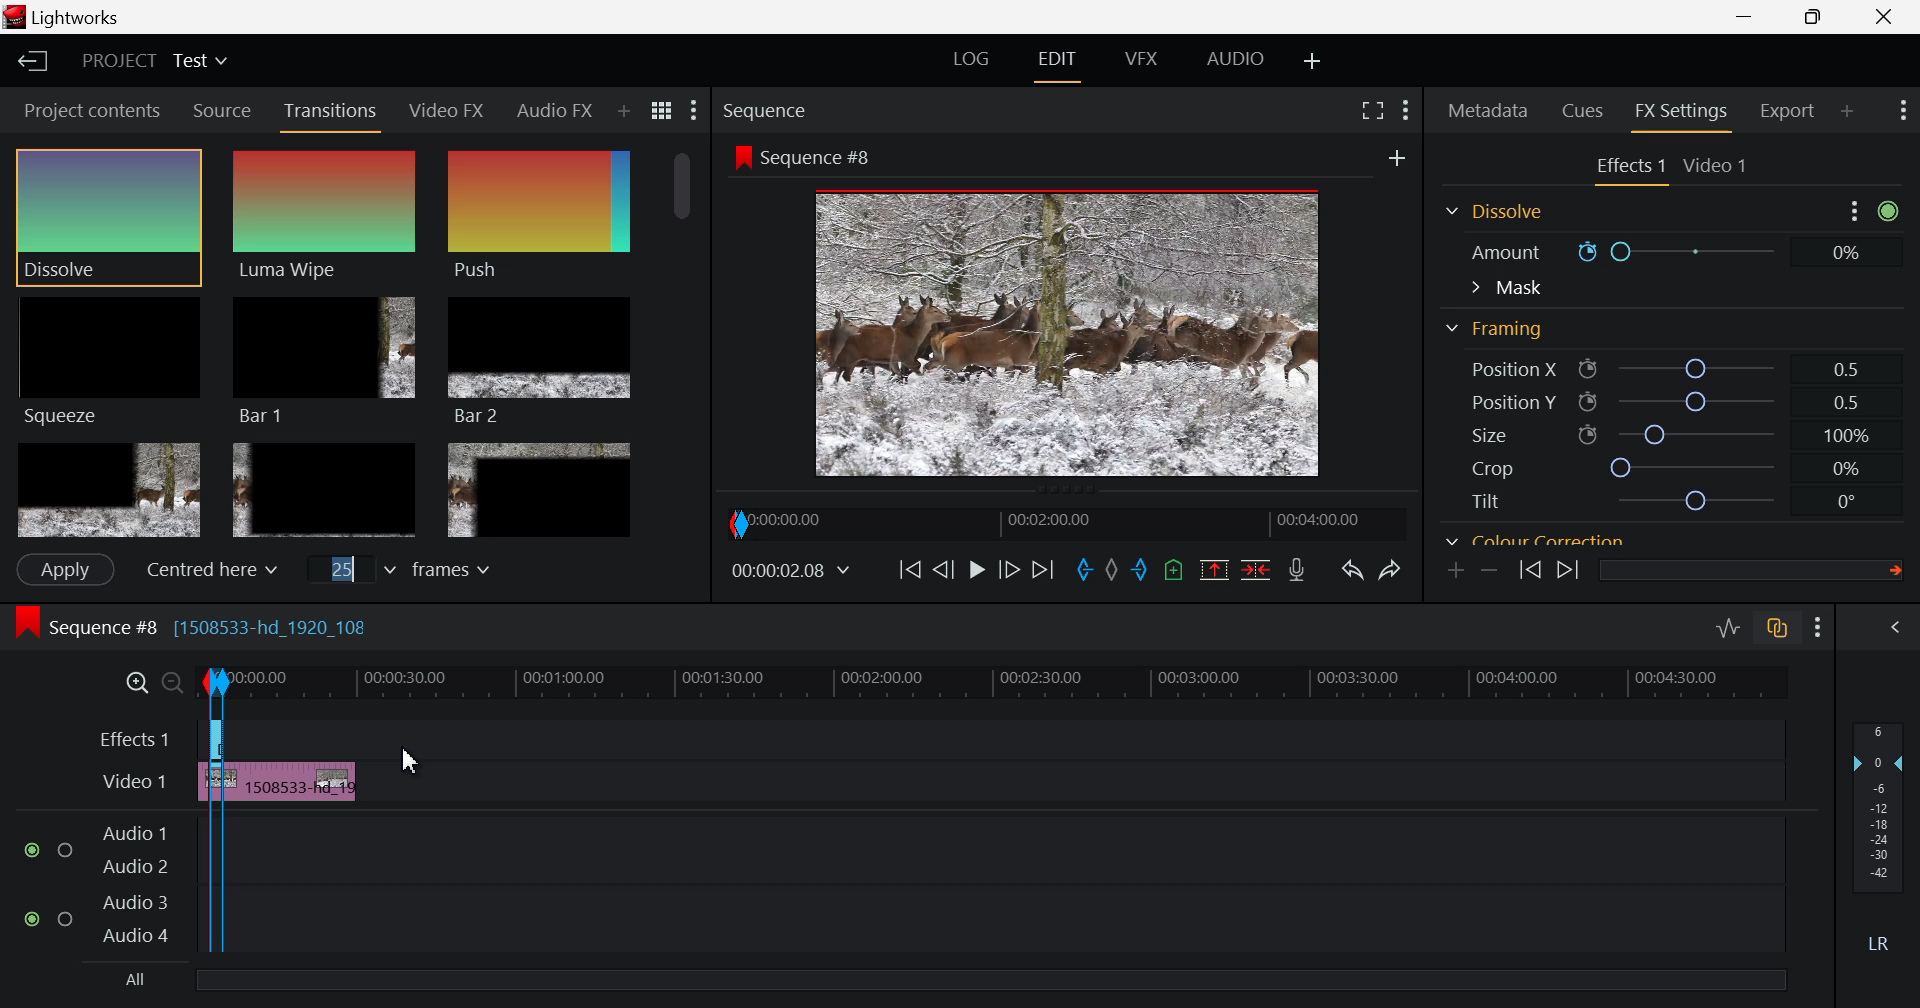 This screenshot has height=1008, width=1920. What do you see at coordinates (107, 491) in the screenshot?
I see `Box 4` at bounding box center [107, 491].